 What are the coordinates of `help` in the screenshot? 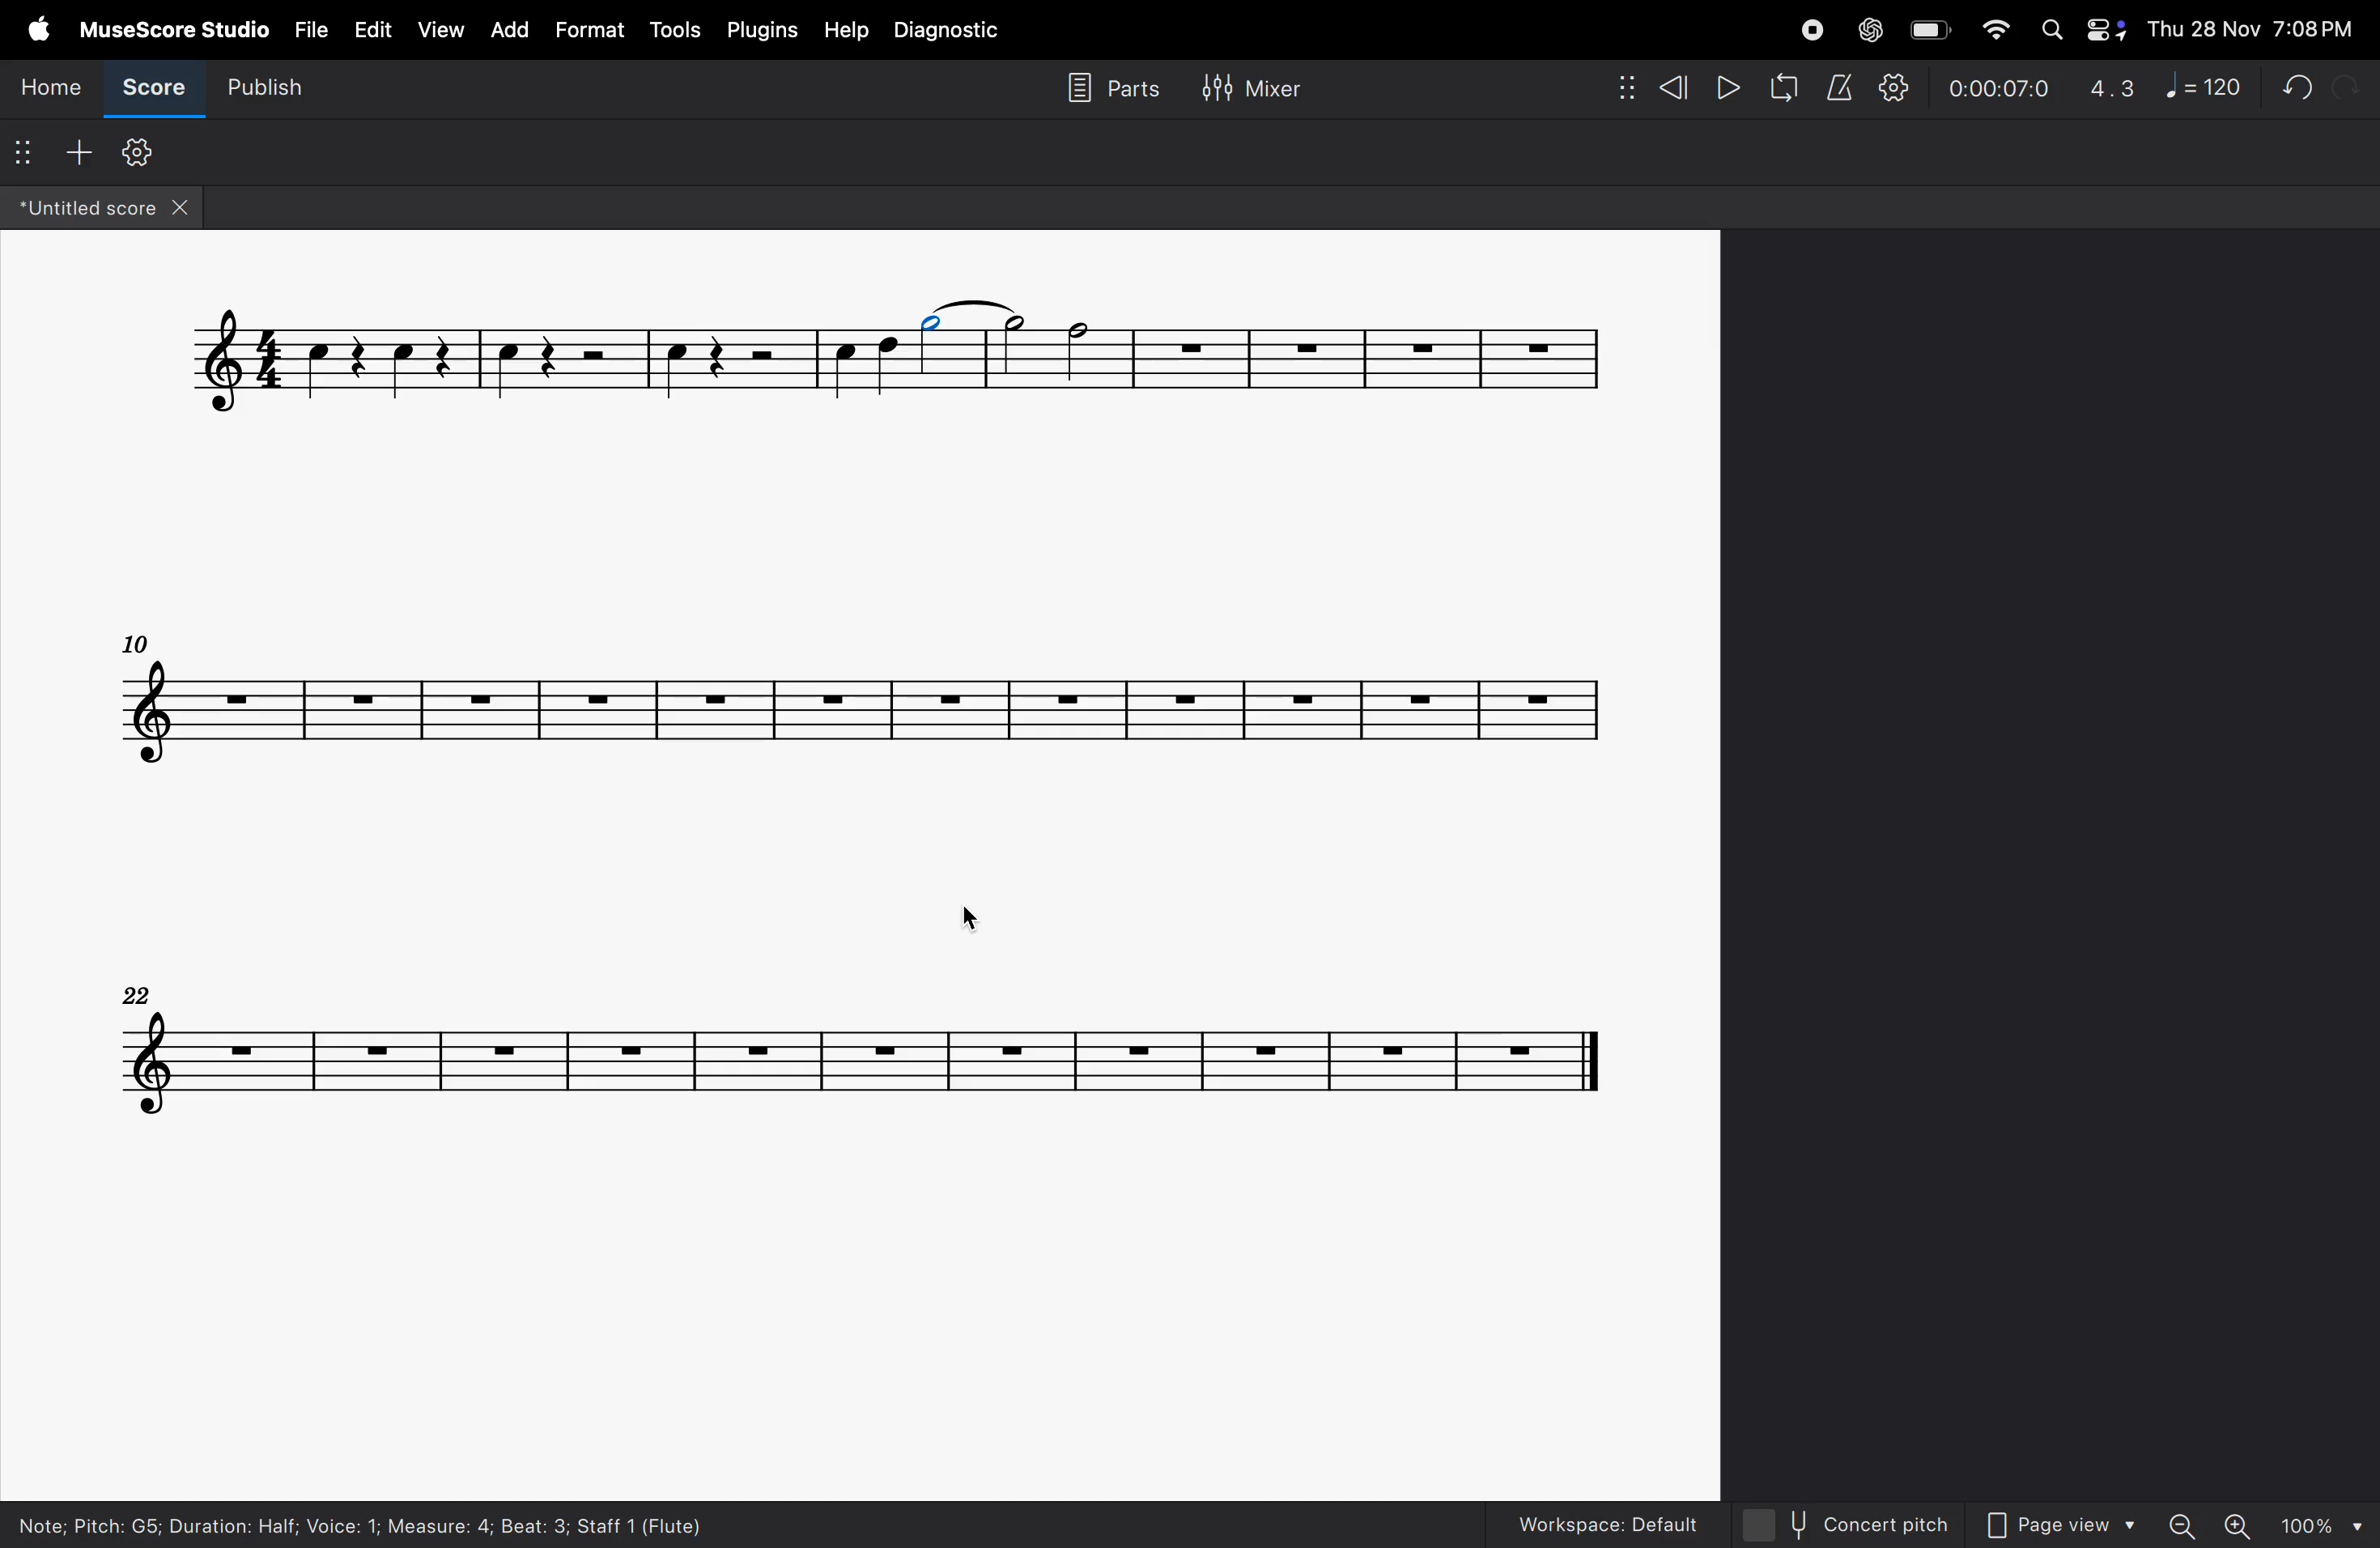 It's located at (850, 30).